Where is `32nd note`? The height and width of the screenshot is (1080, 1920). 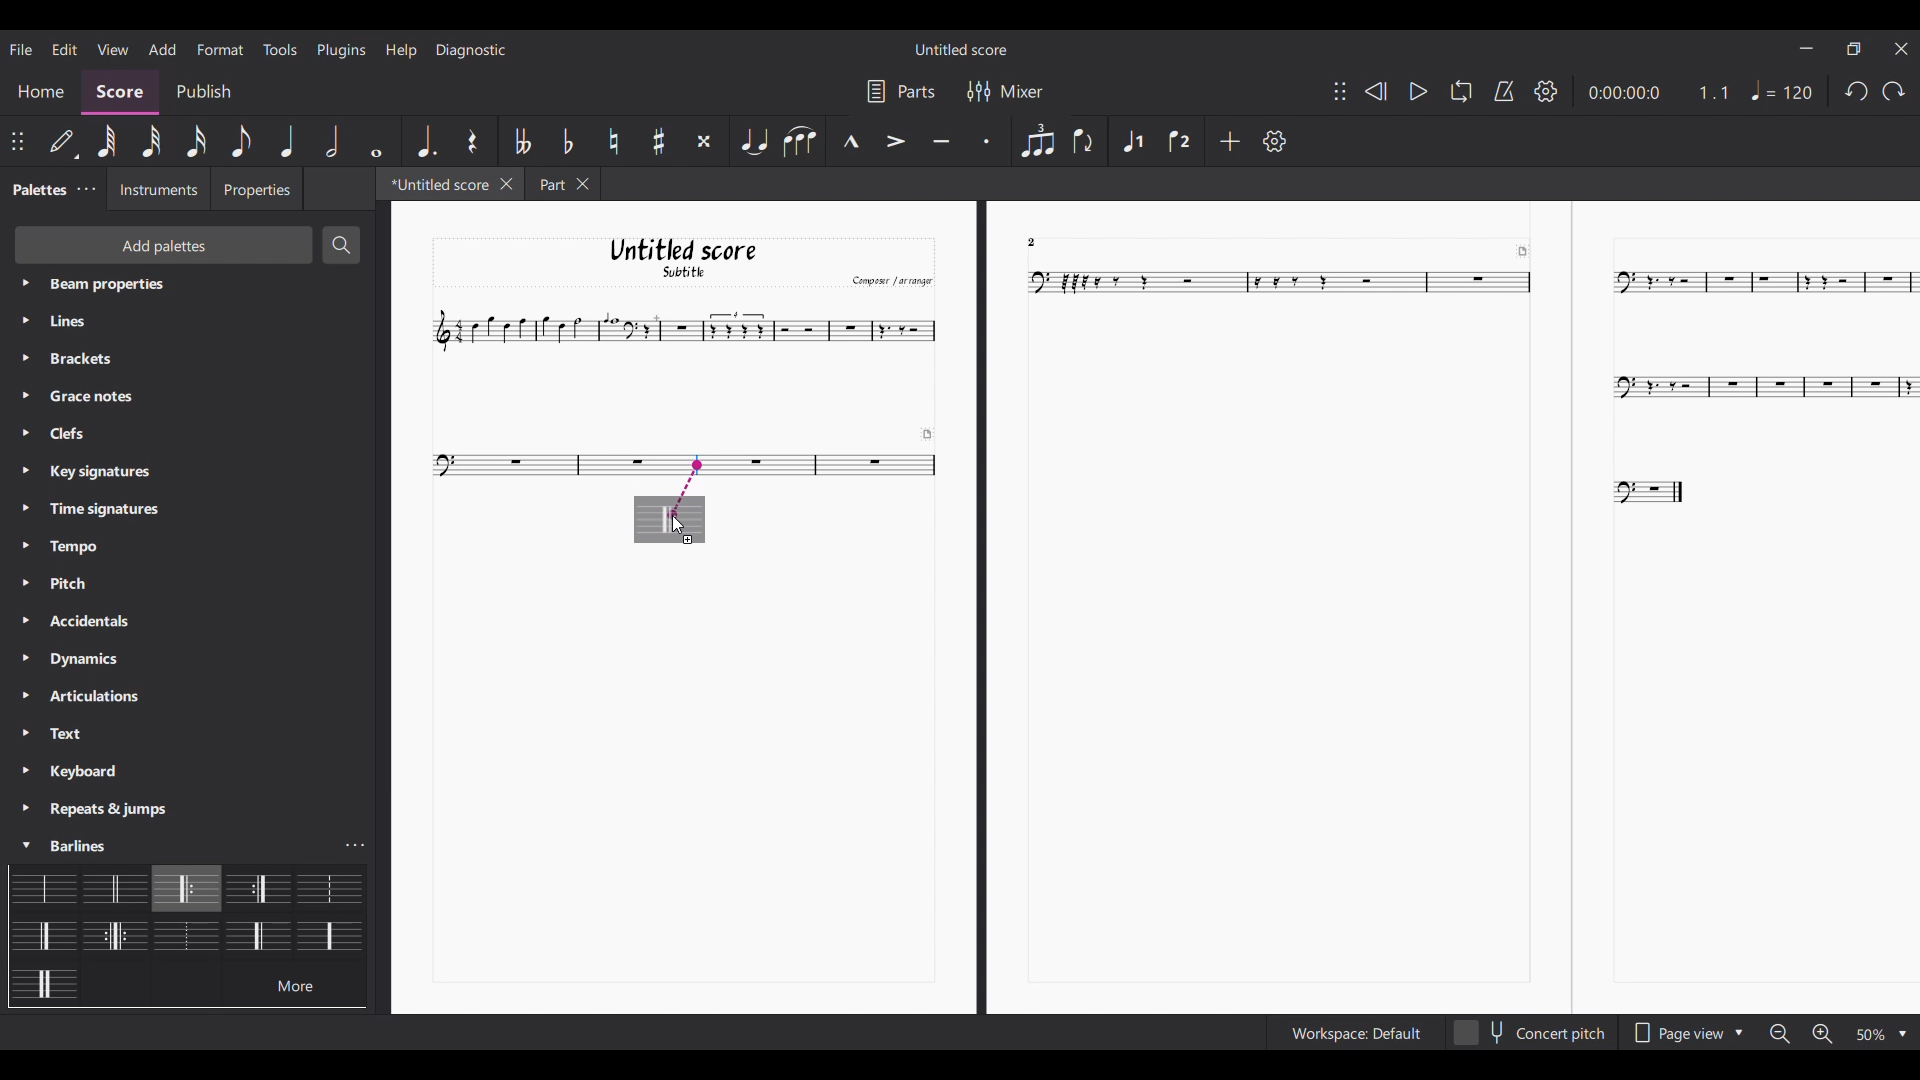 32nd note is located at coordinates (152, 141).